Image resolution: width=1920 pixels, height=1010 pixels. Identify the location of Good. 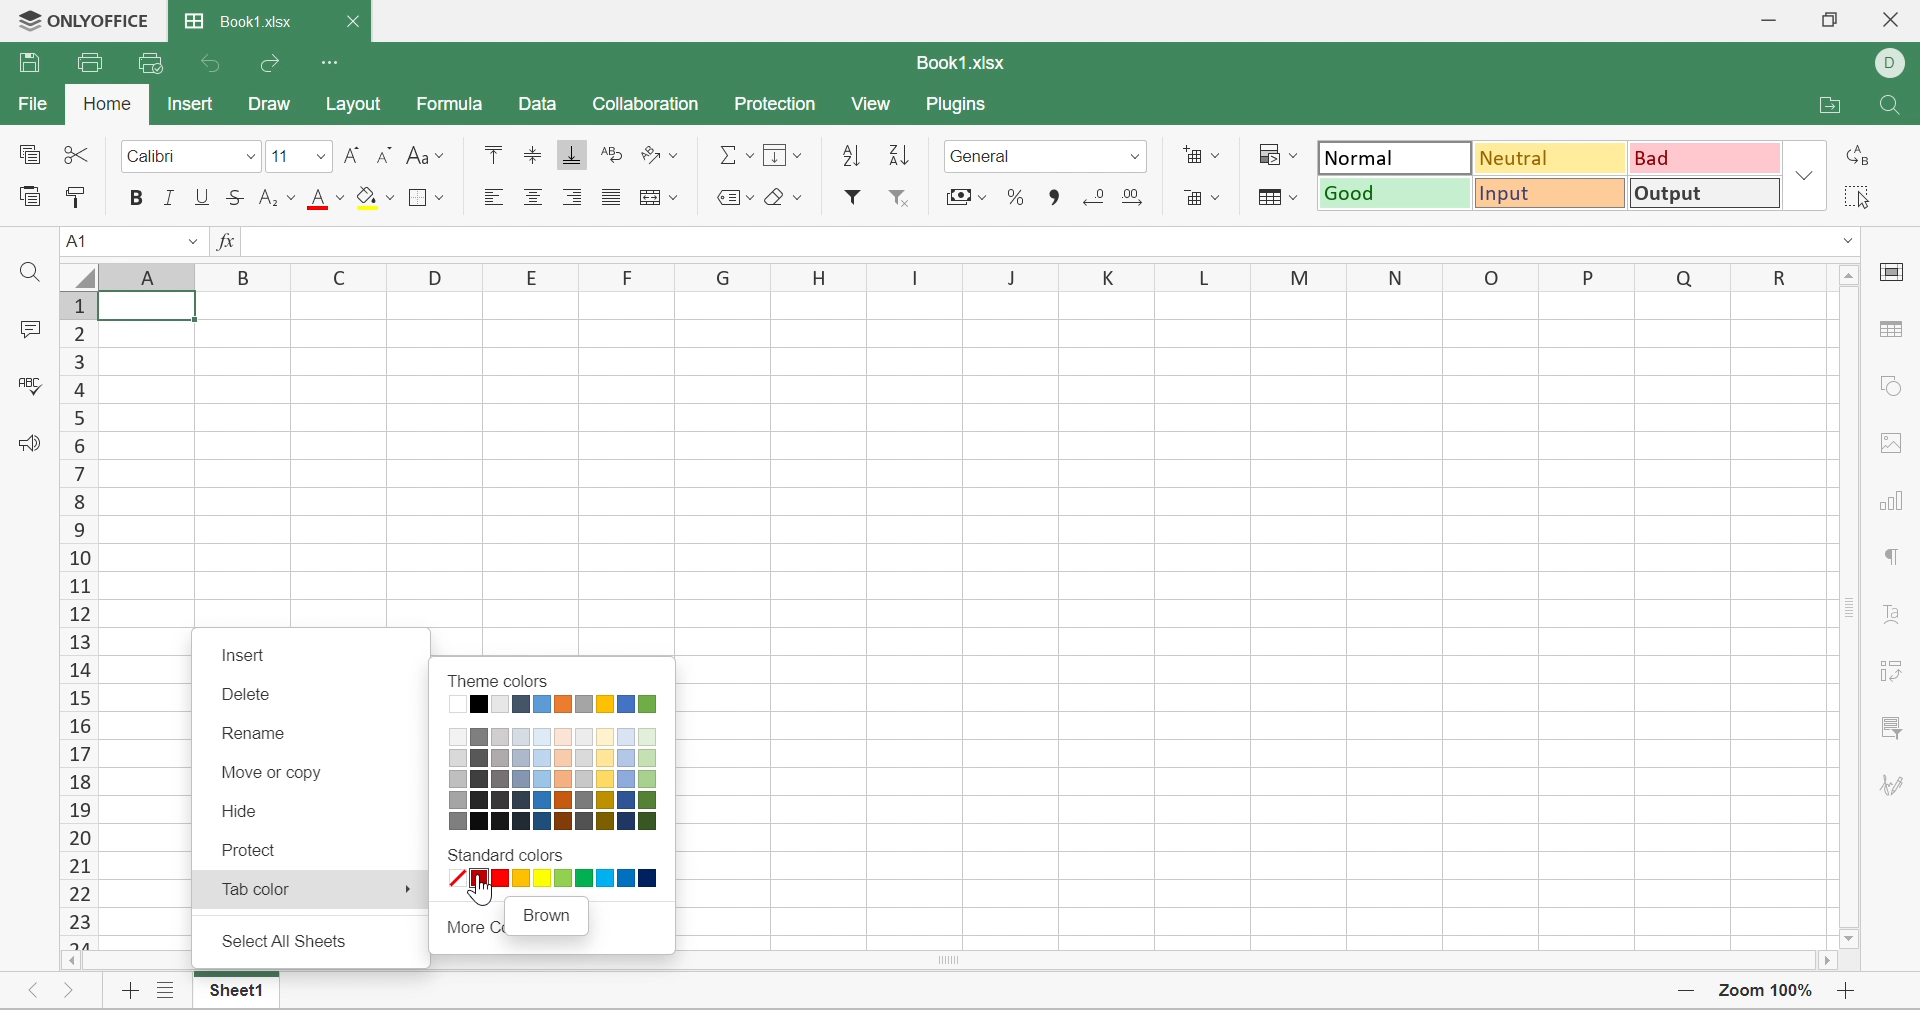
(1395, 193).